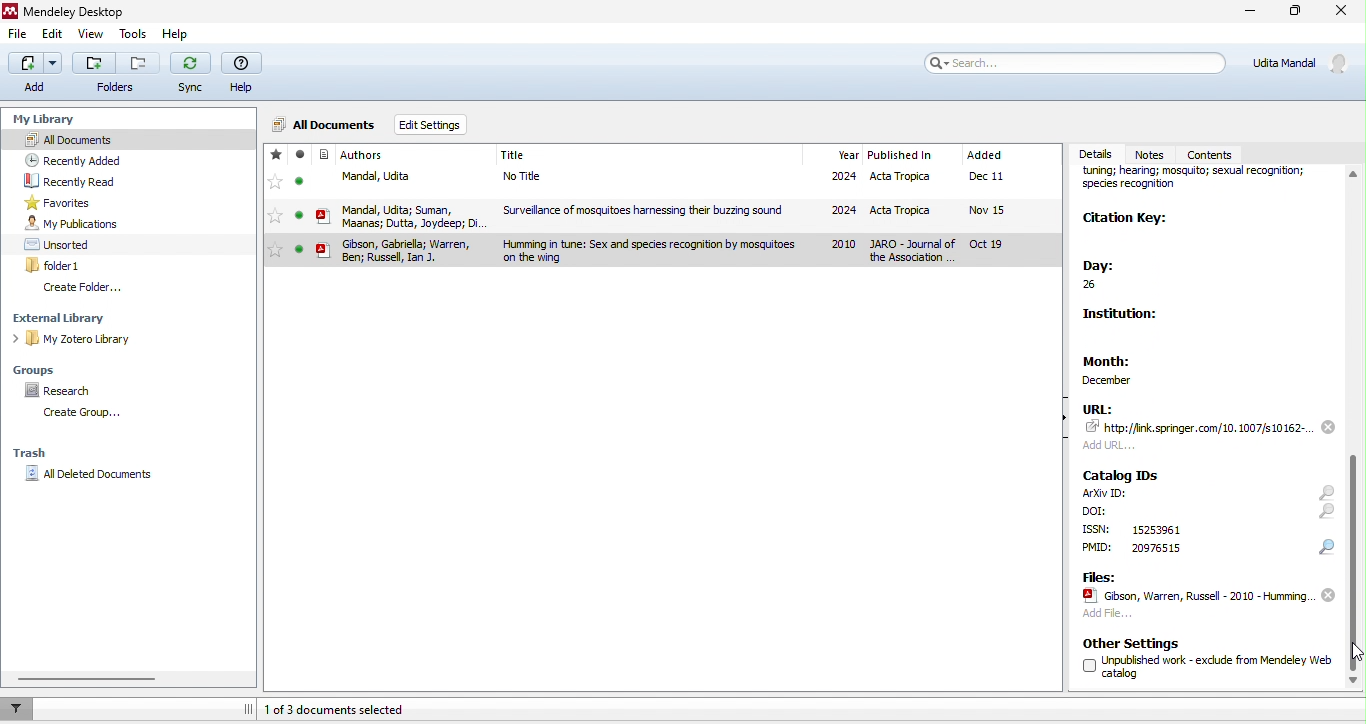 The height and width of the screenshot is (724, 1366). Describe the element at coordinates (1107, 616) in the screenshot. I see `add file` at that location.